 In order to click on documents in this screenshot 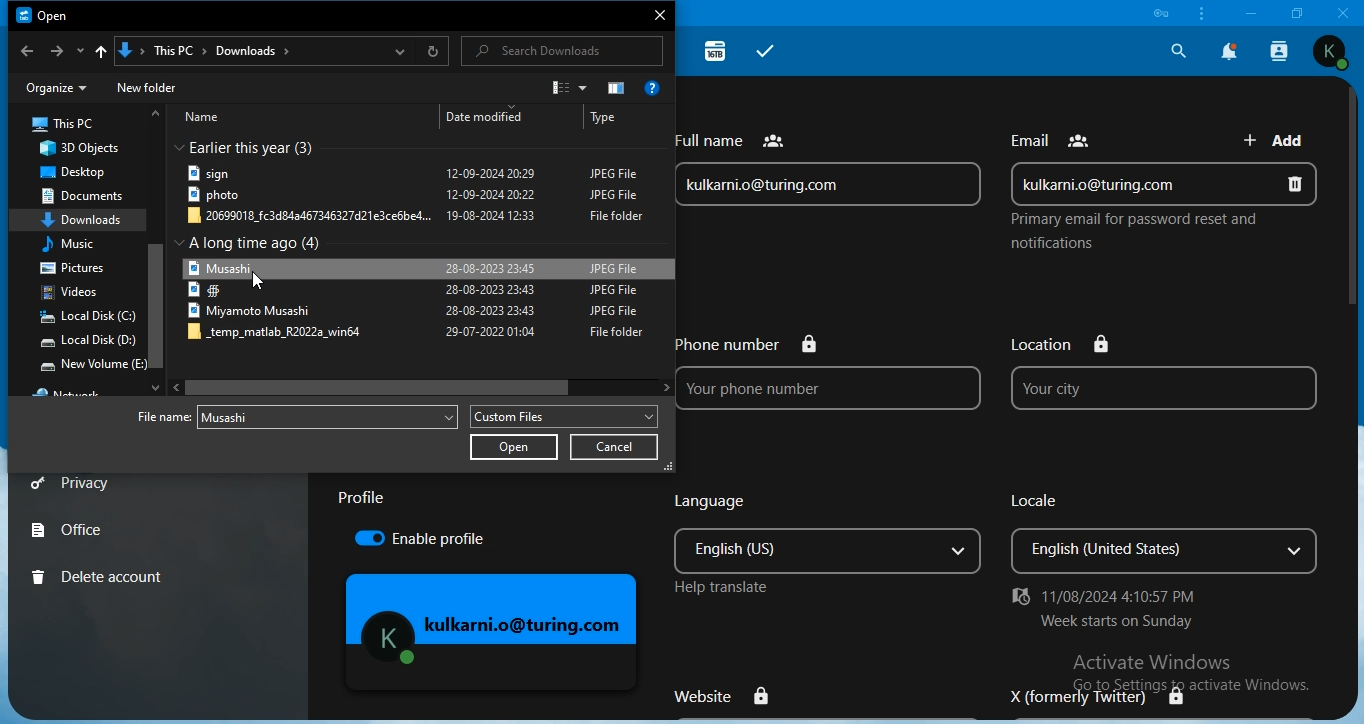, I will do `click(87, 196)`.